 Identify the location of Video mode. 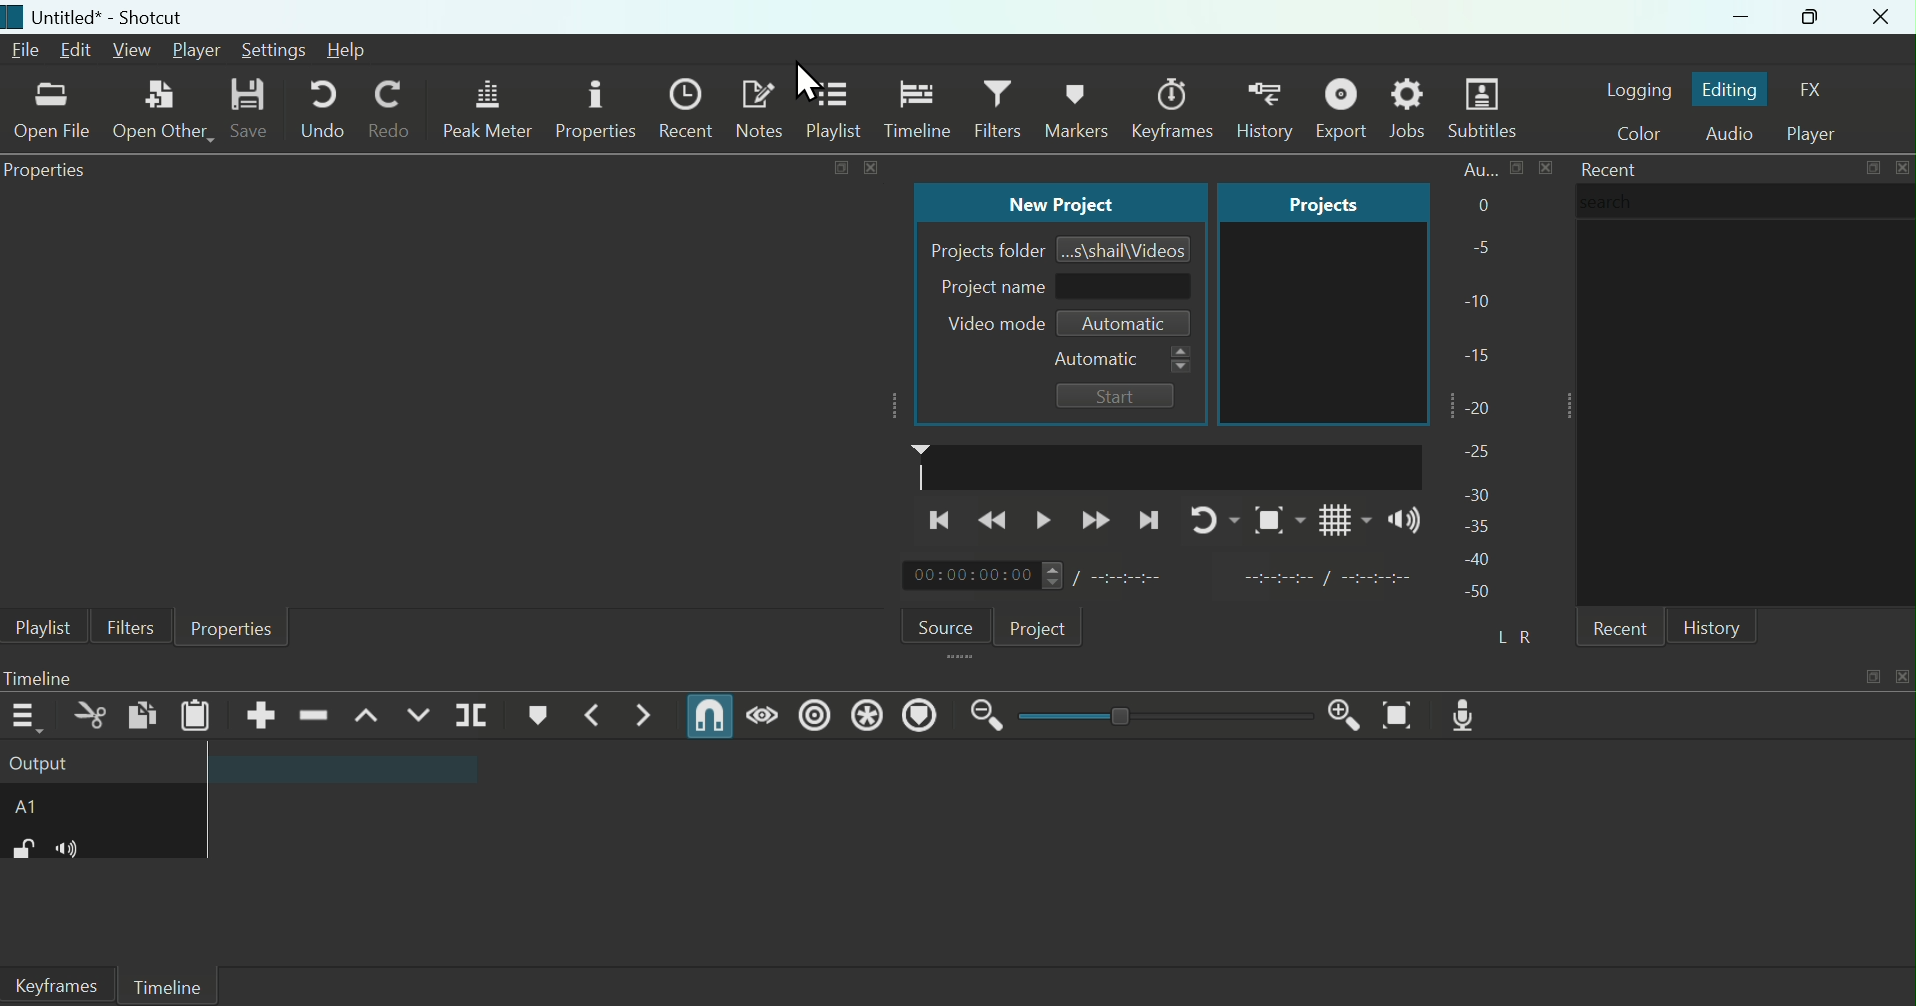
(988, 324).